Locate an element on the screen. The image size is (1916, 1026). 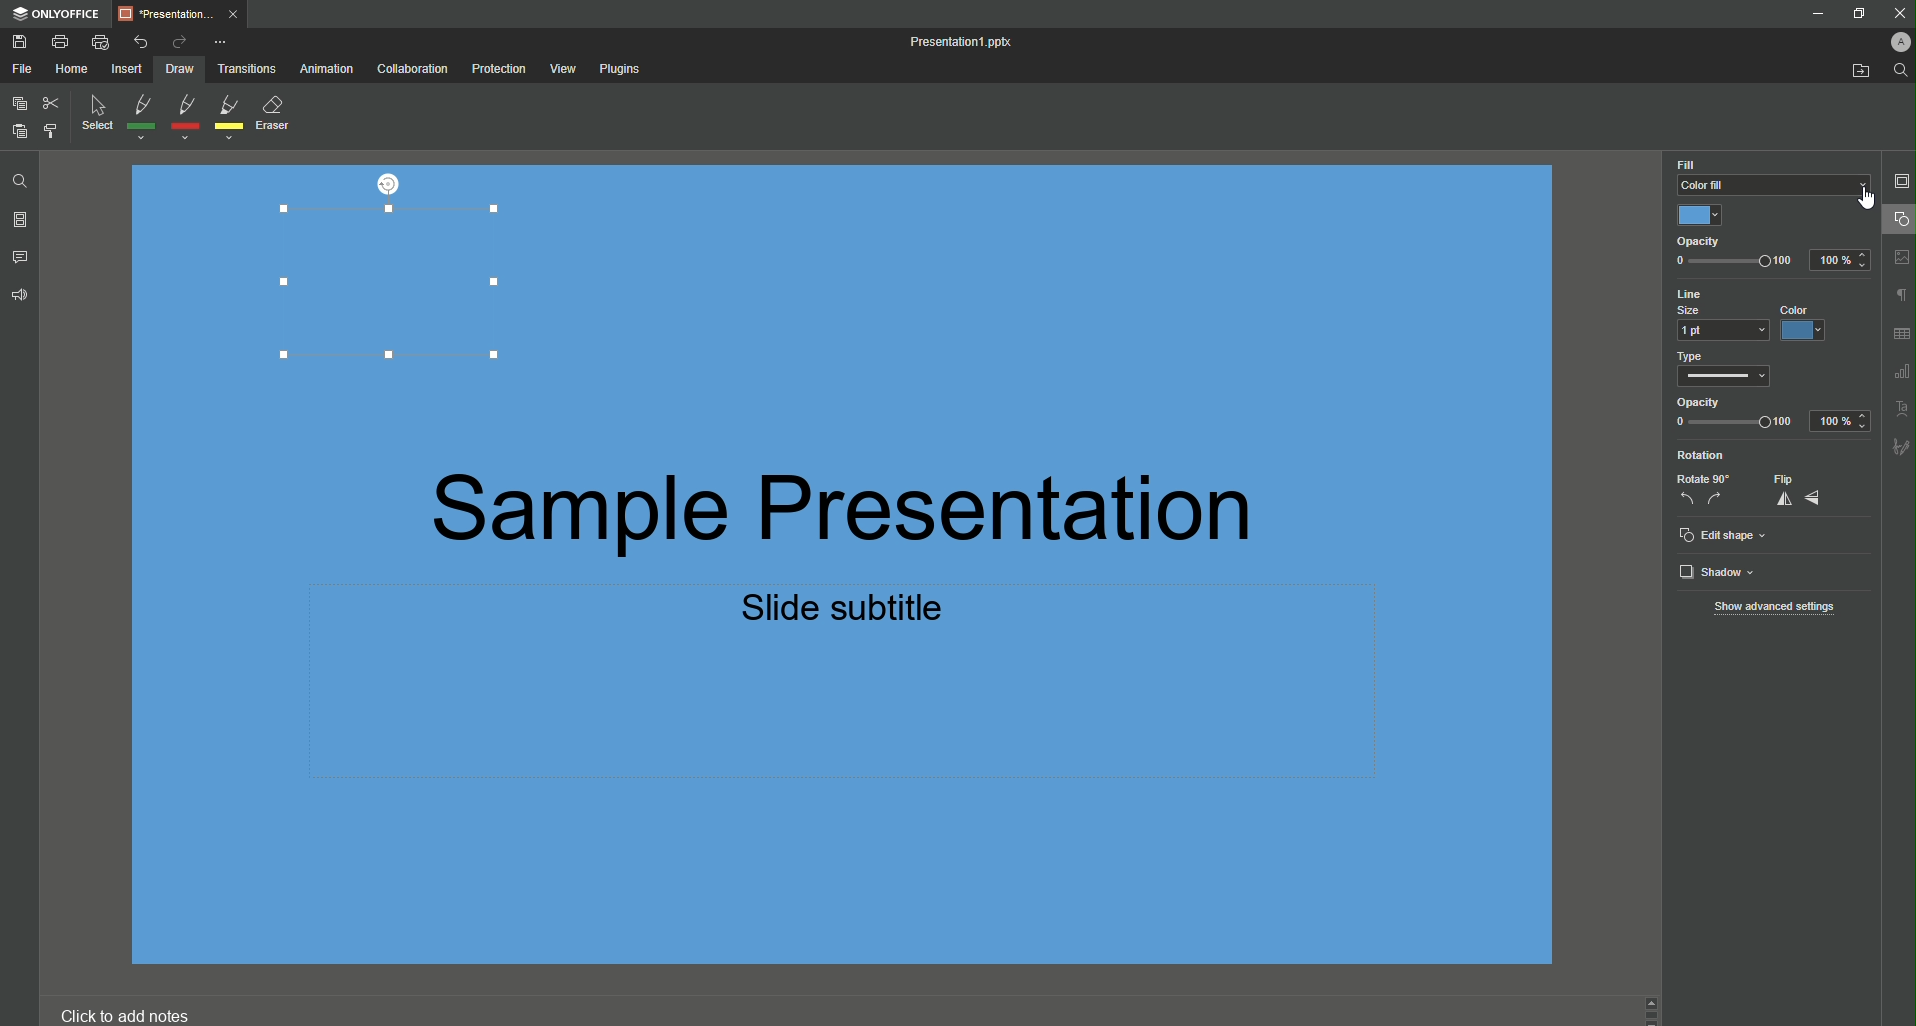
Quick Print is located at coordinates (102, 41).